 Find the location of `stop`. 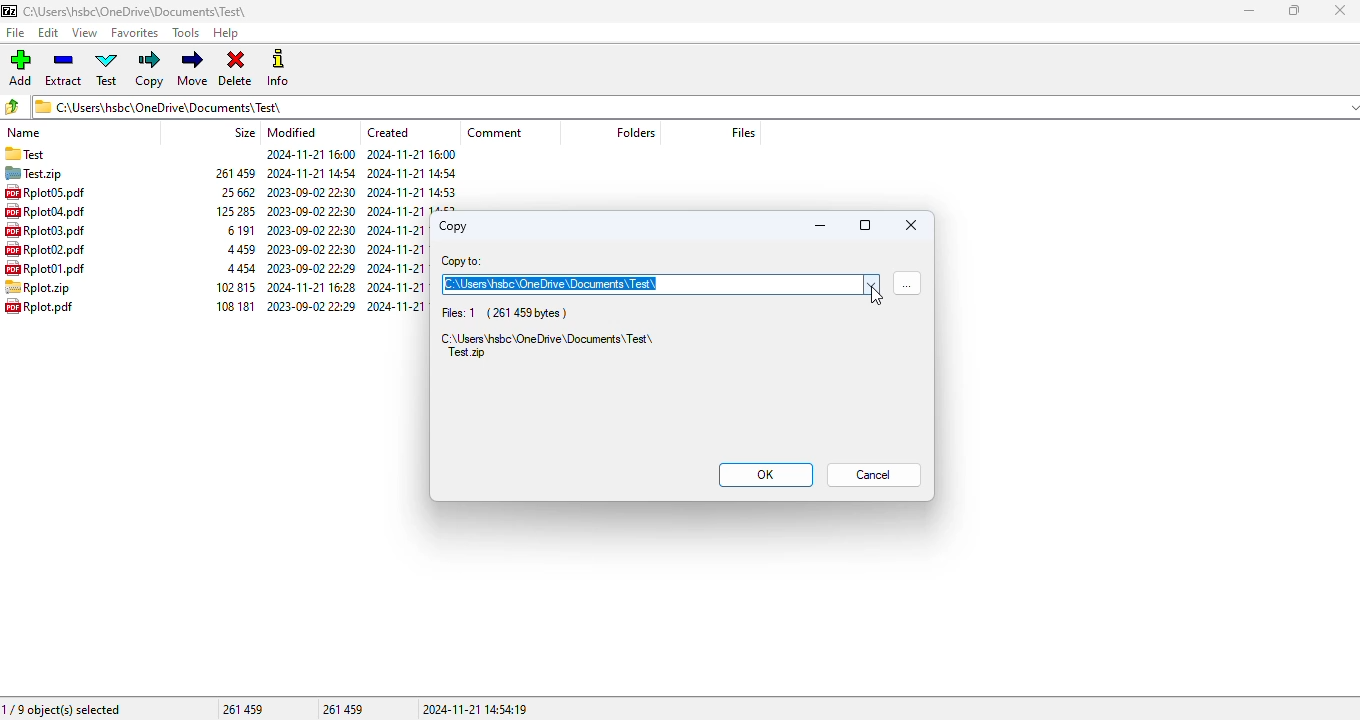

stop is located at coordinates (910, 223).